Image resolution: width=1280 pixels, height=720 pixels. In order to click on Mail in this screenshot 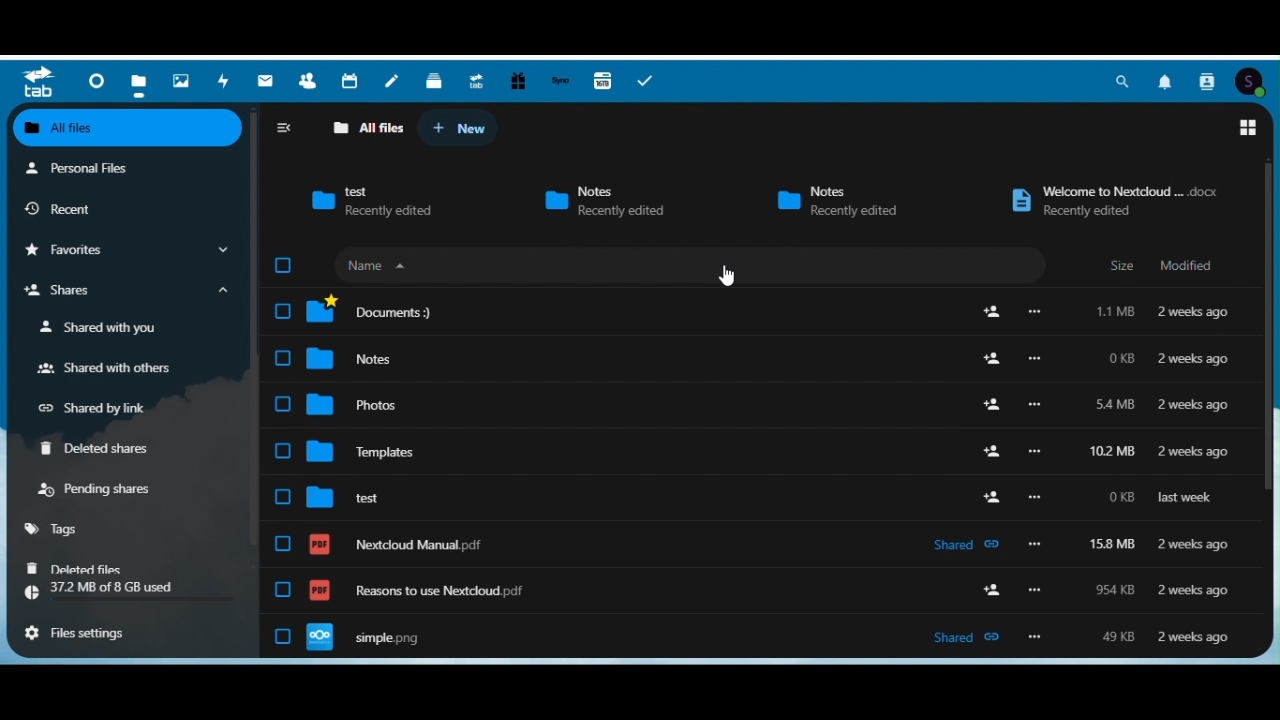, I will do `click(267, 80)`.